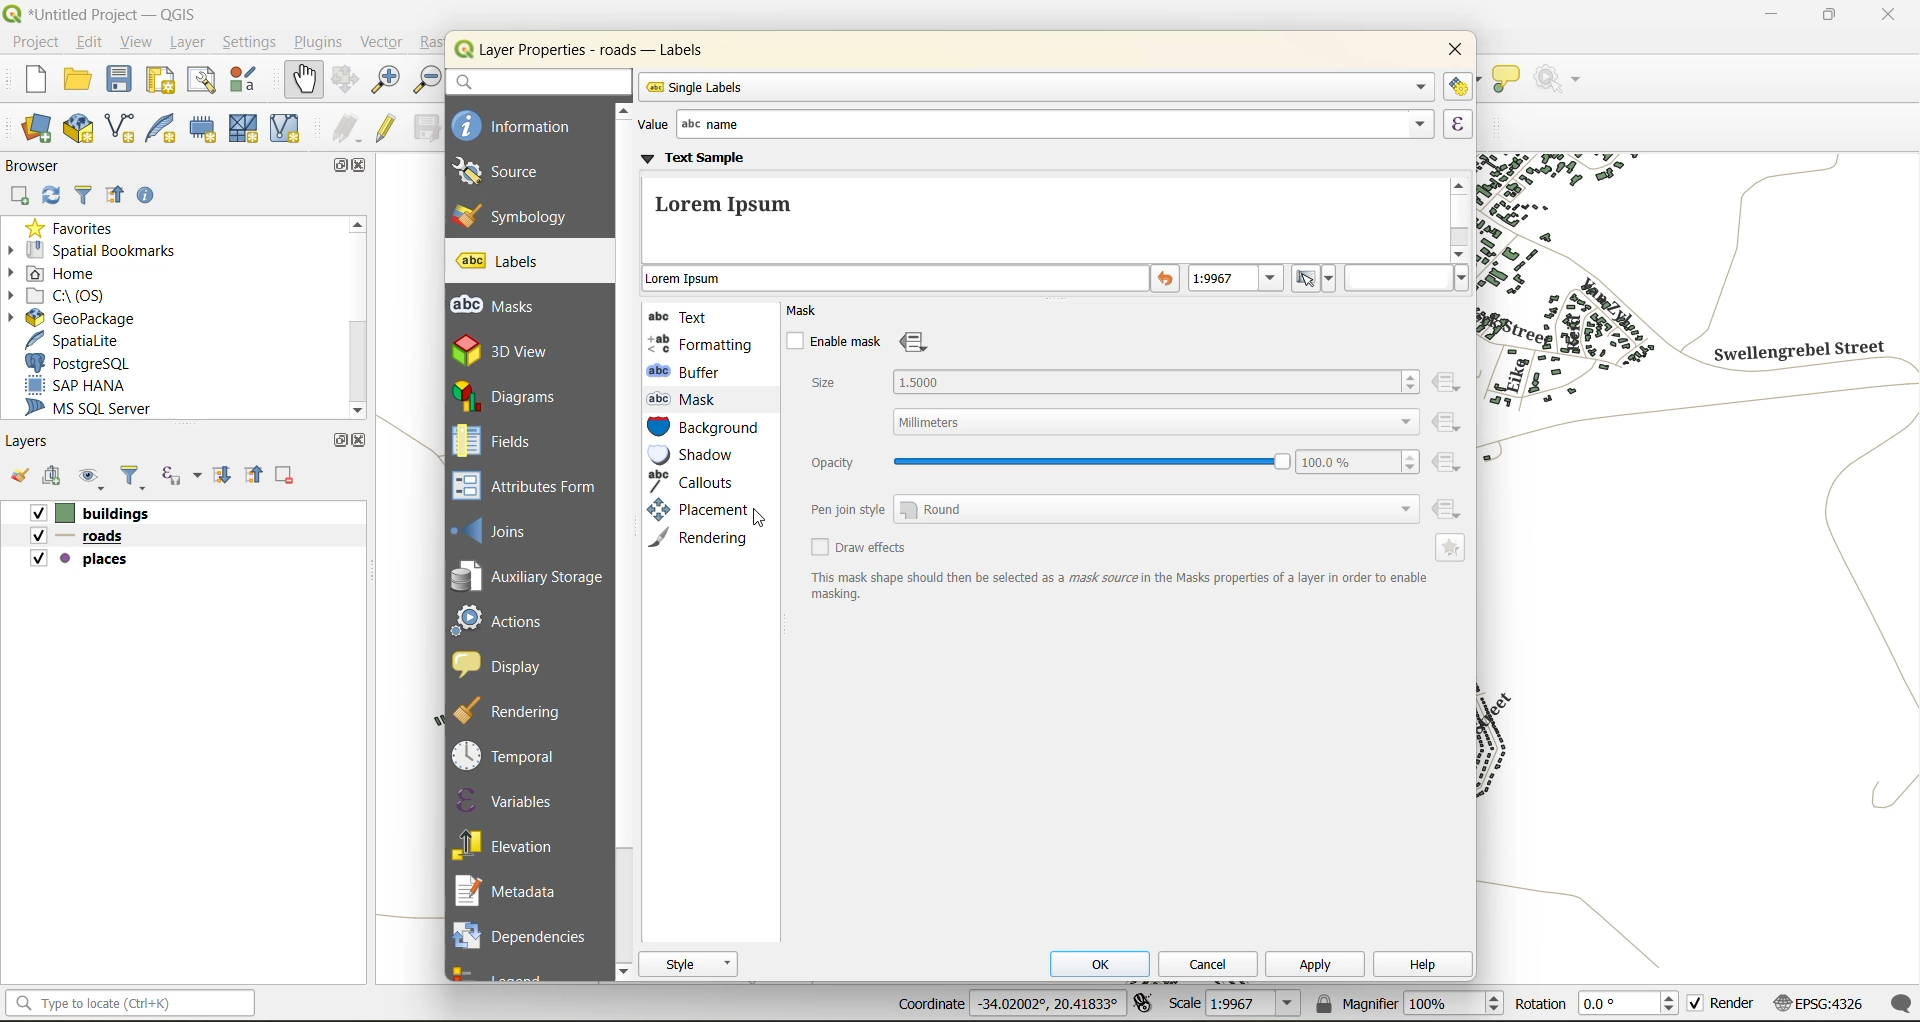 This screenshot has width=1920, height=1022. I want to click on search, so click(537, 81).